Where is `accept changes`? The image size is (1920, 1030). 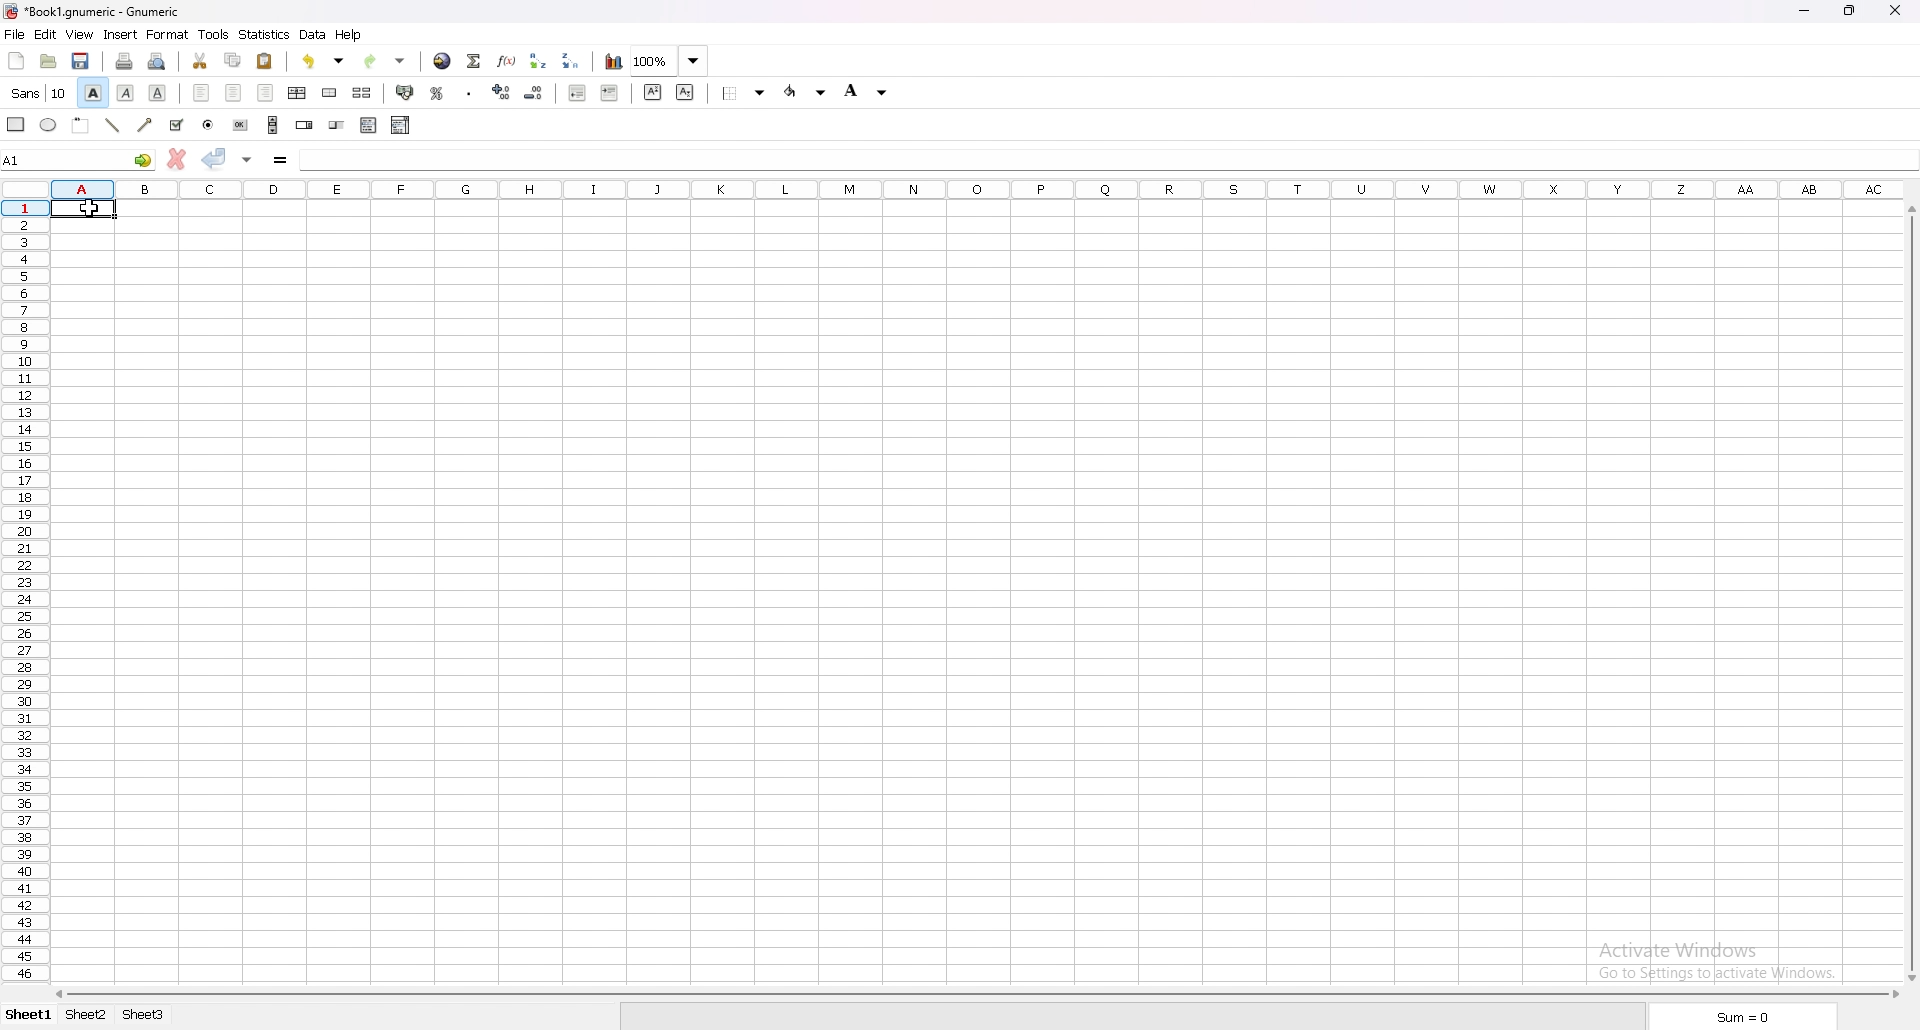 accept changes is located at coordinates (215, 158).